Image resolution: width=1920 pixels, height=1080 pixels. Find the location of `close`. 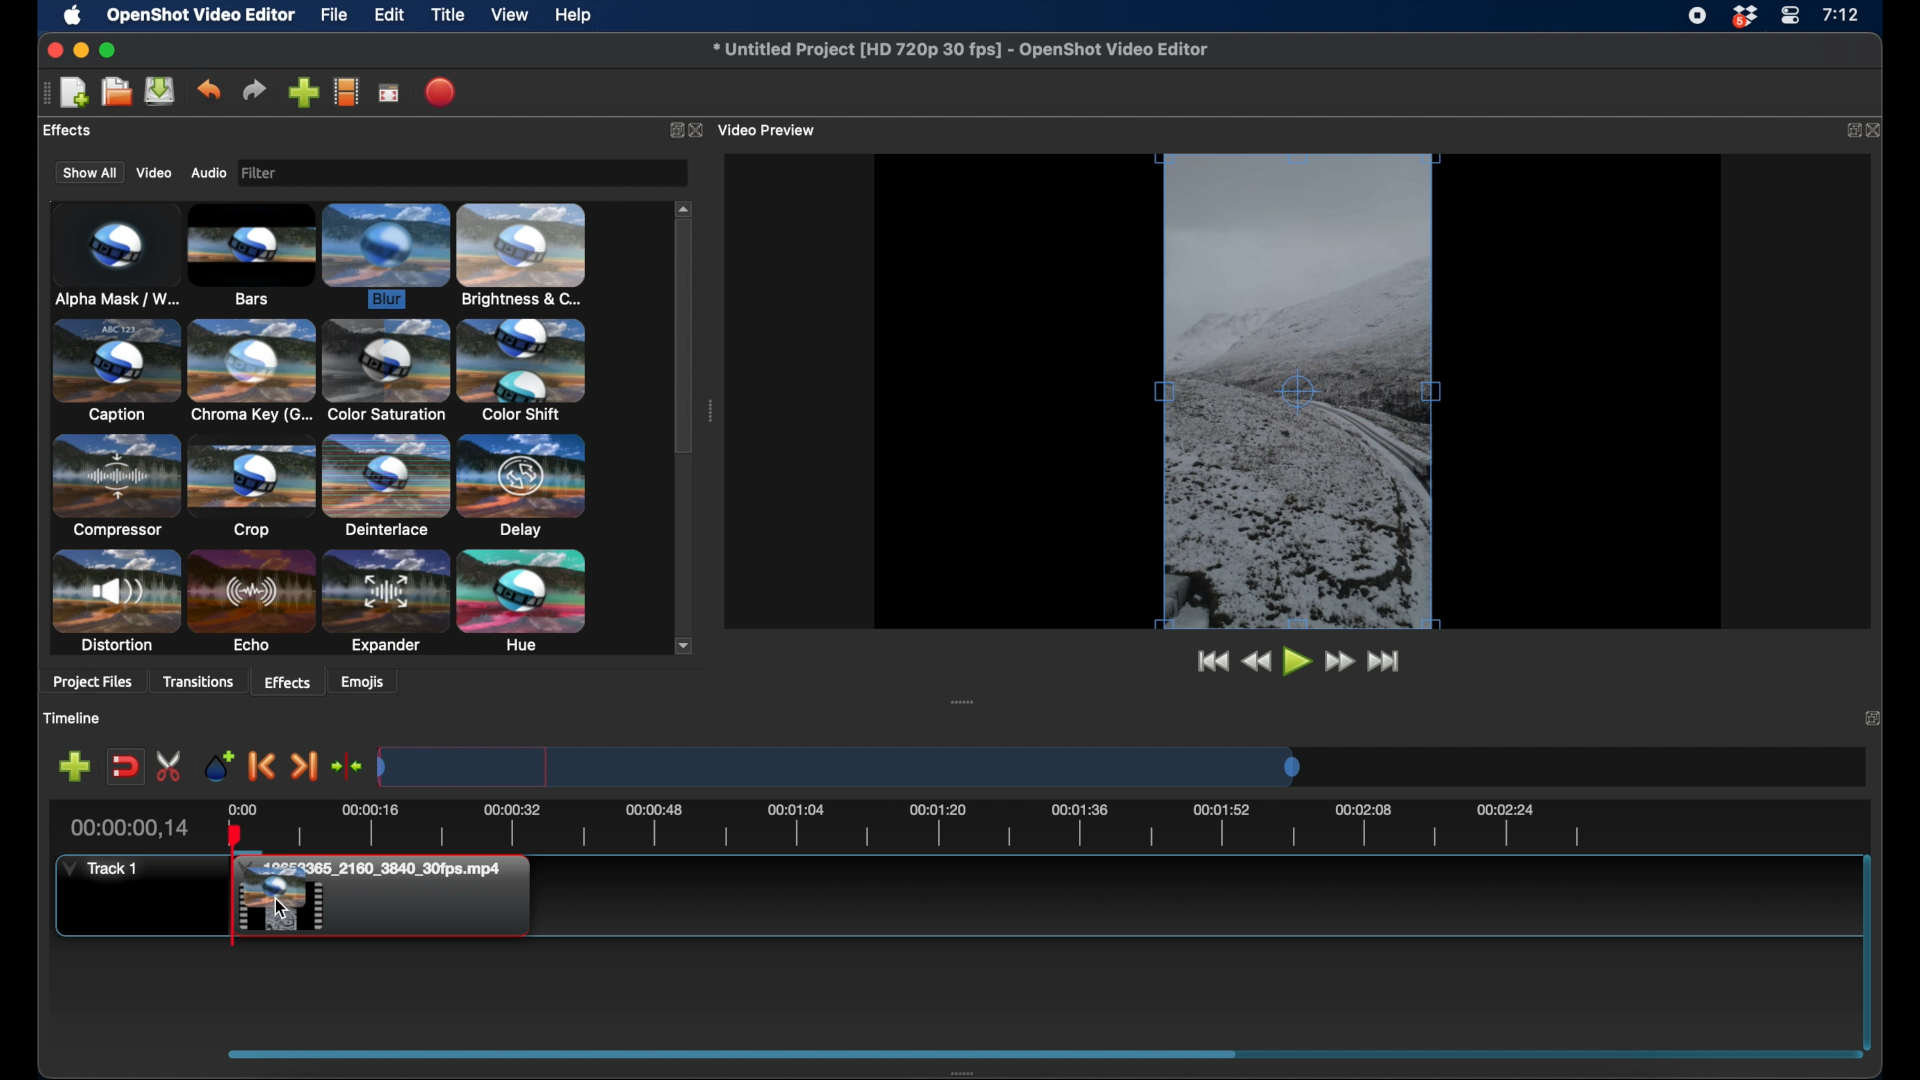

close is located at coordinates (53, 50).